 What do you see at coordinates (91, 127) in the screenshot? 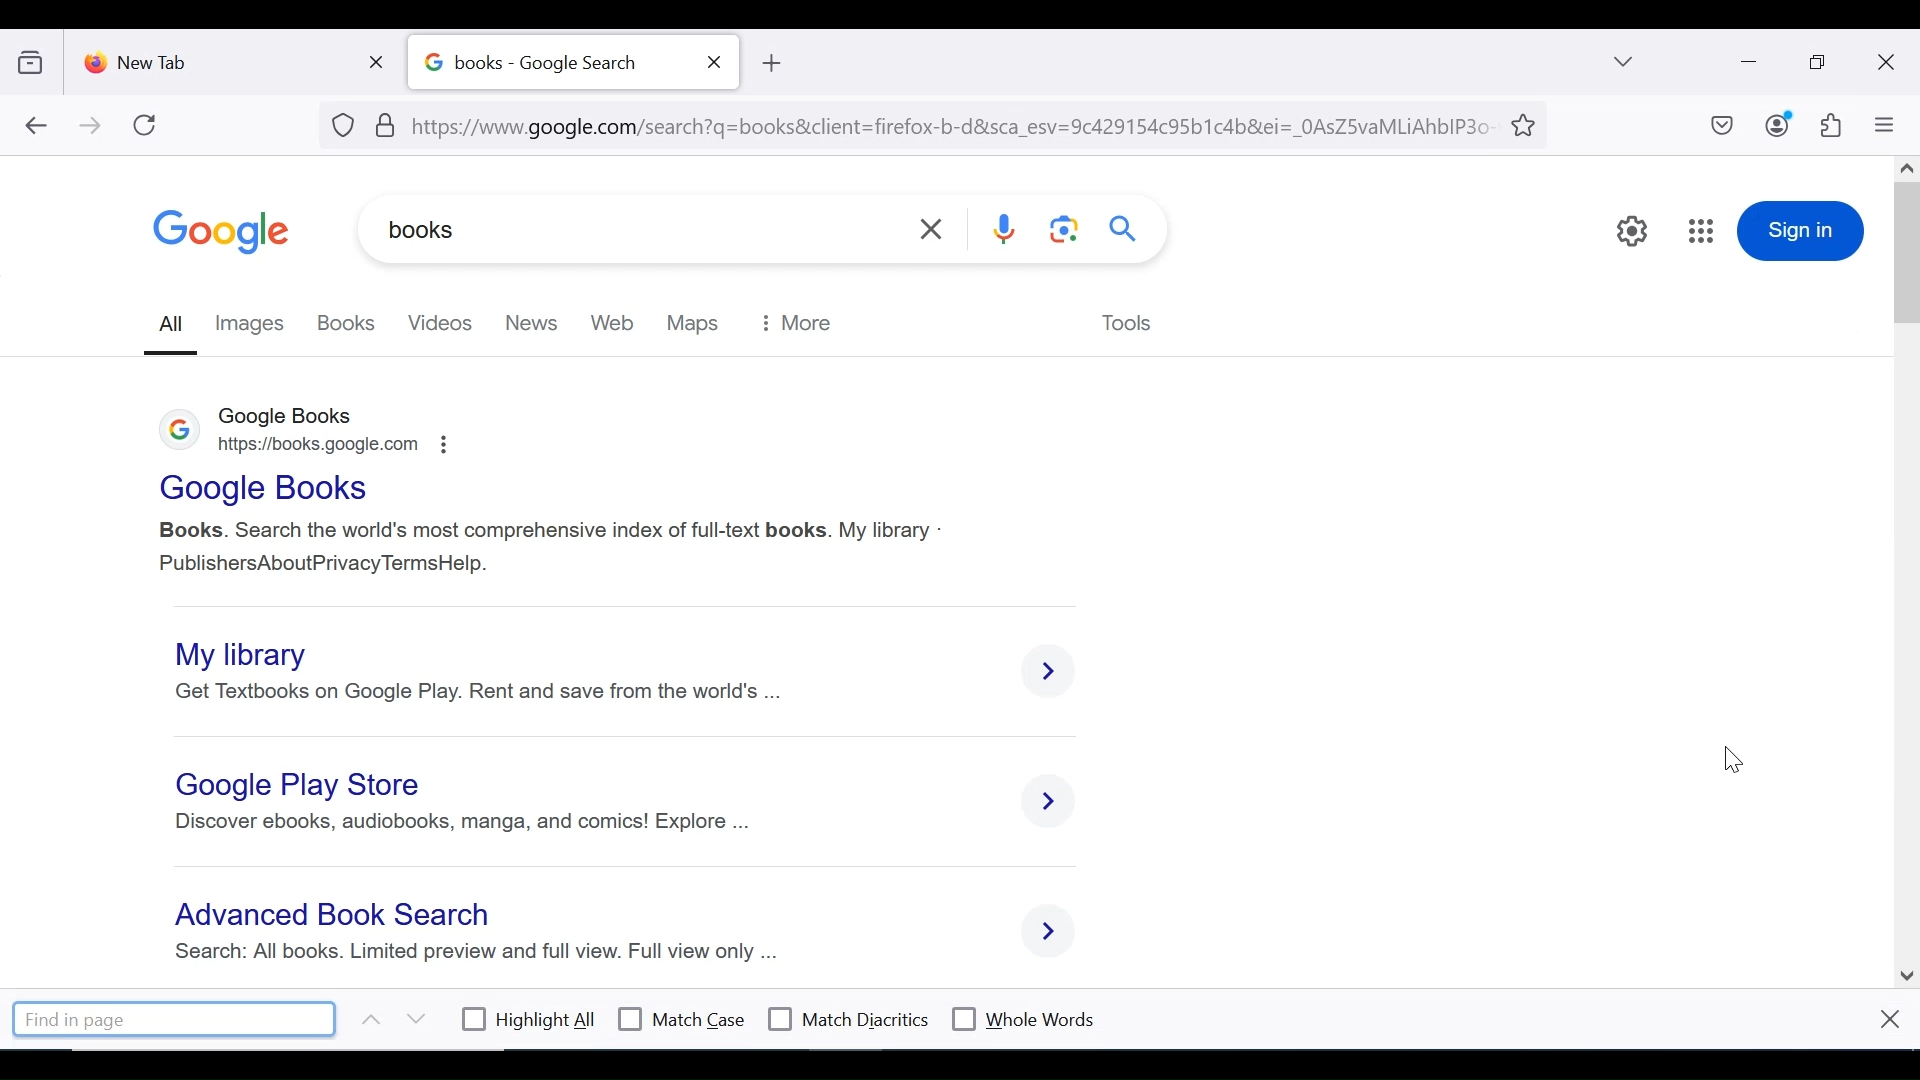
I see `forward` at bounding box center [91, 127].